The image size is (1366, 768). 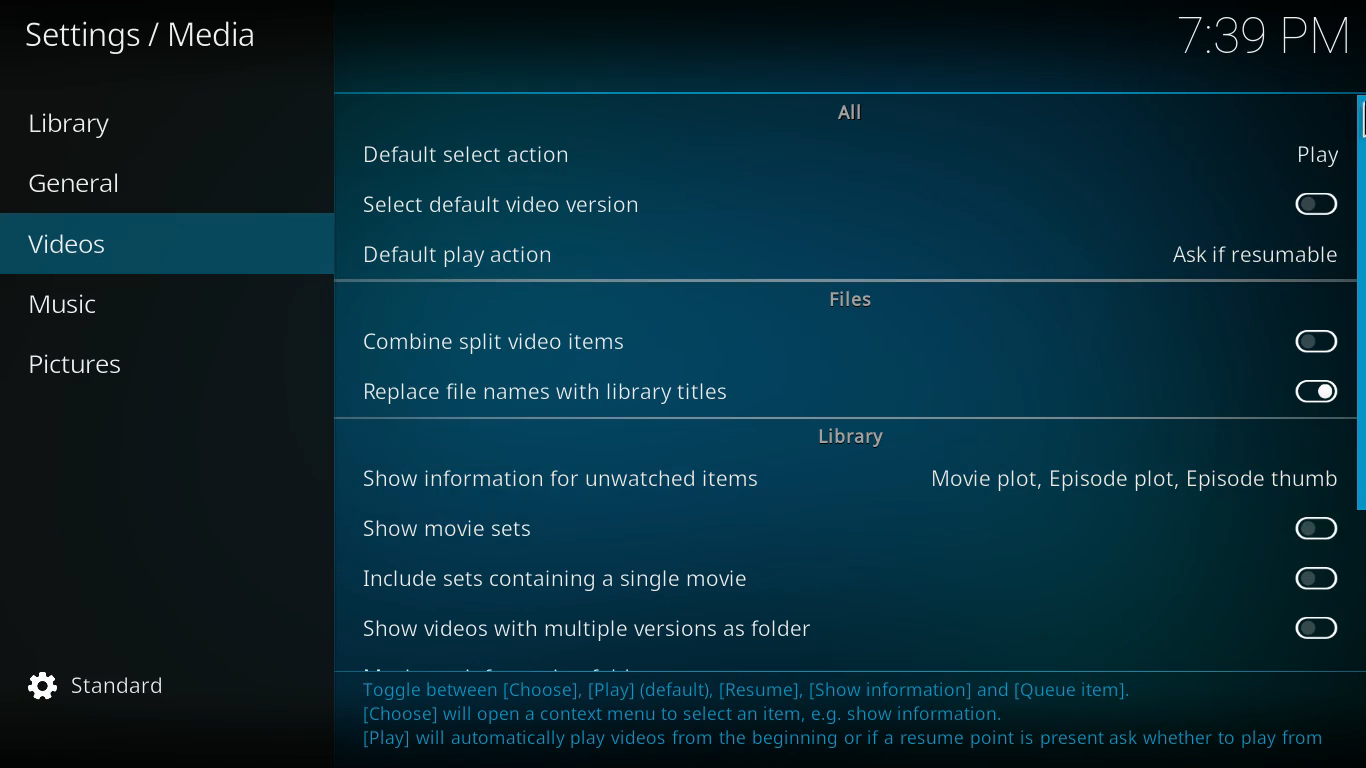 What do you see at coordinates (863, 114) in the screenshot?
I see `all` at bounding box center [863, 114].